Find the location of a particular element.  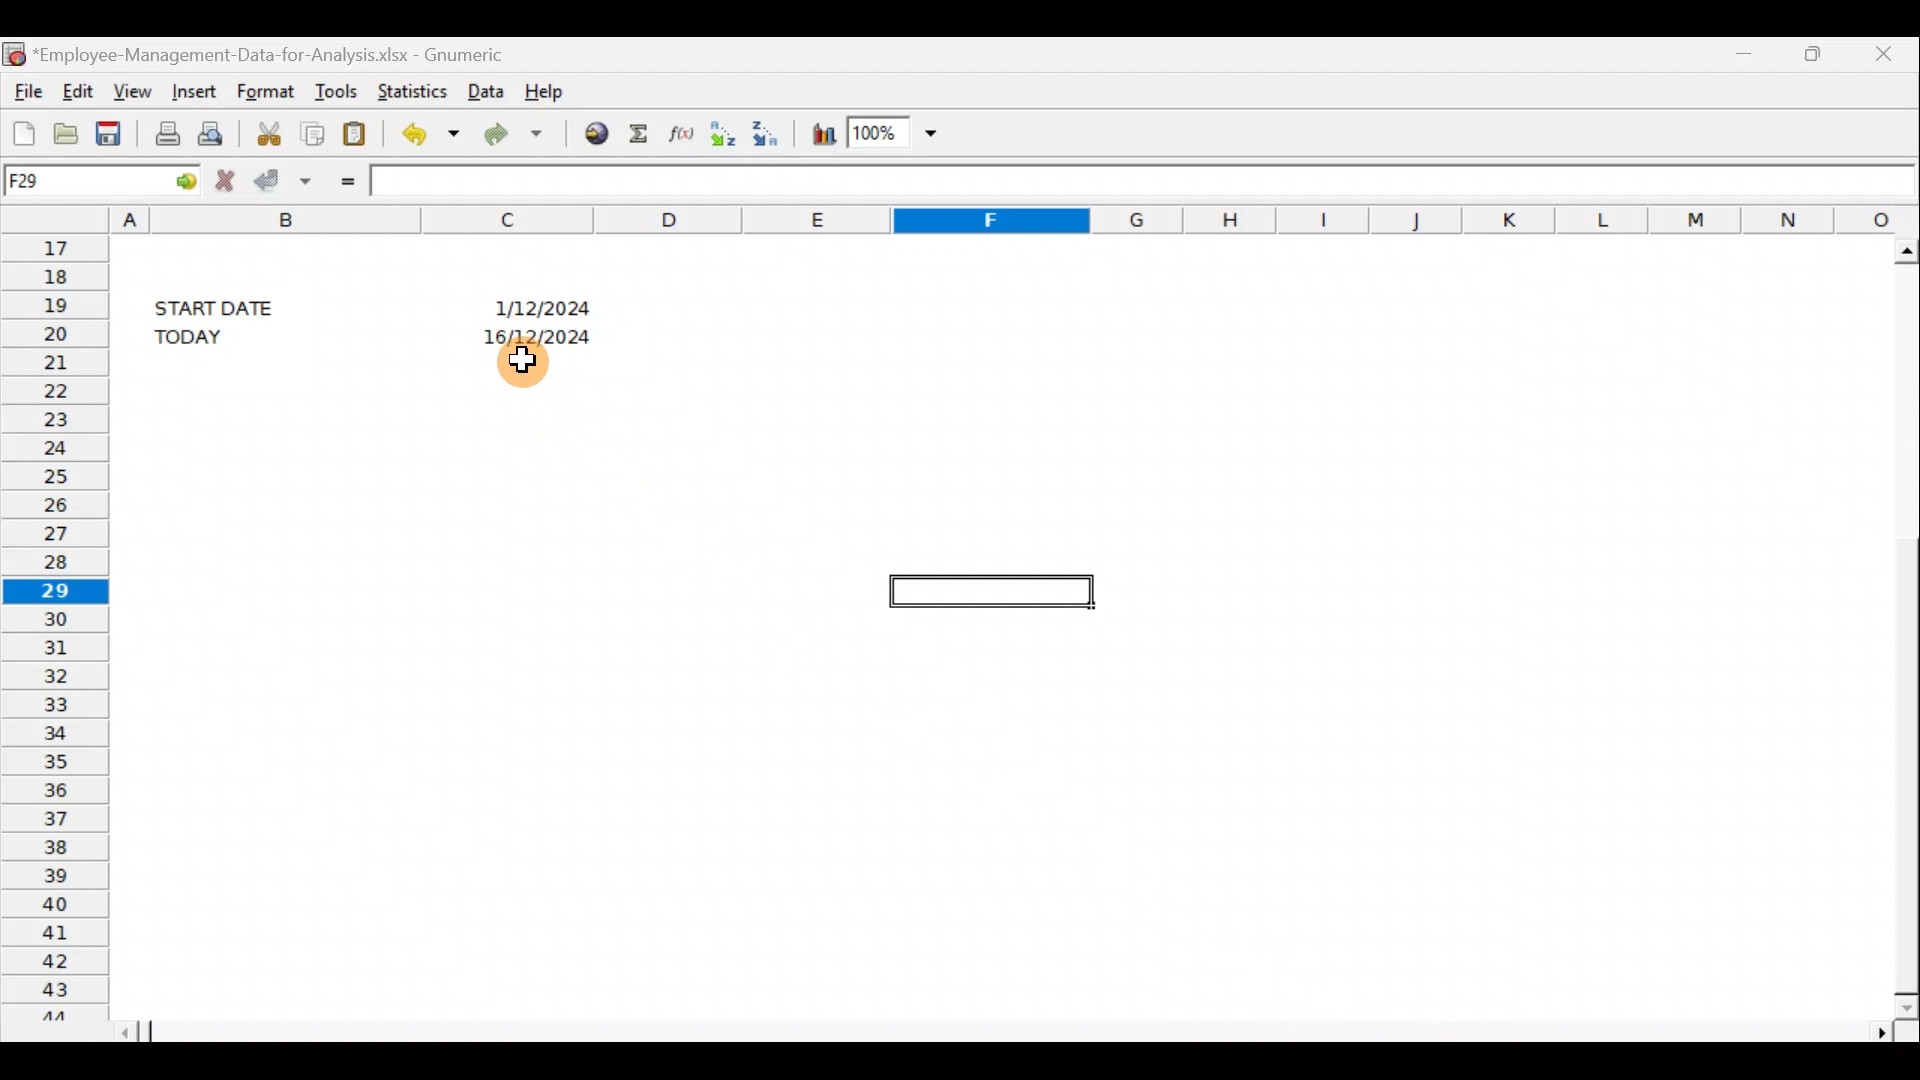

Cut the selection is located at coordinates (269, 130).